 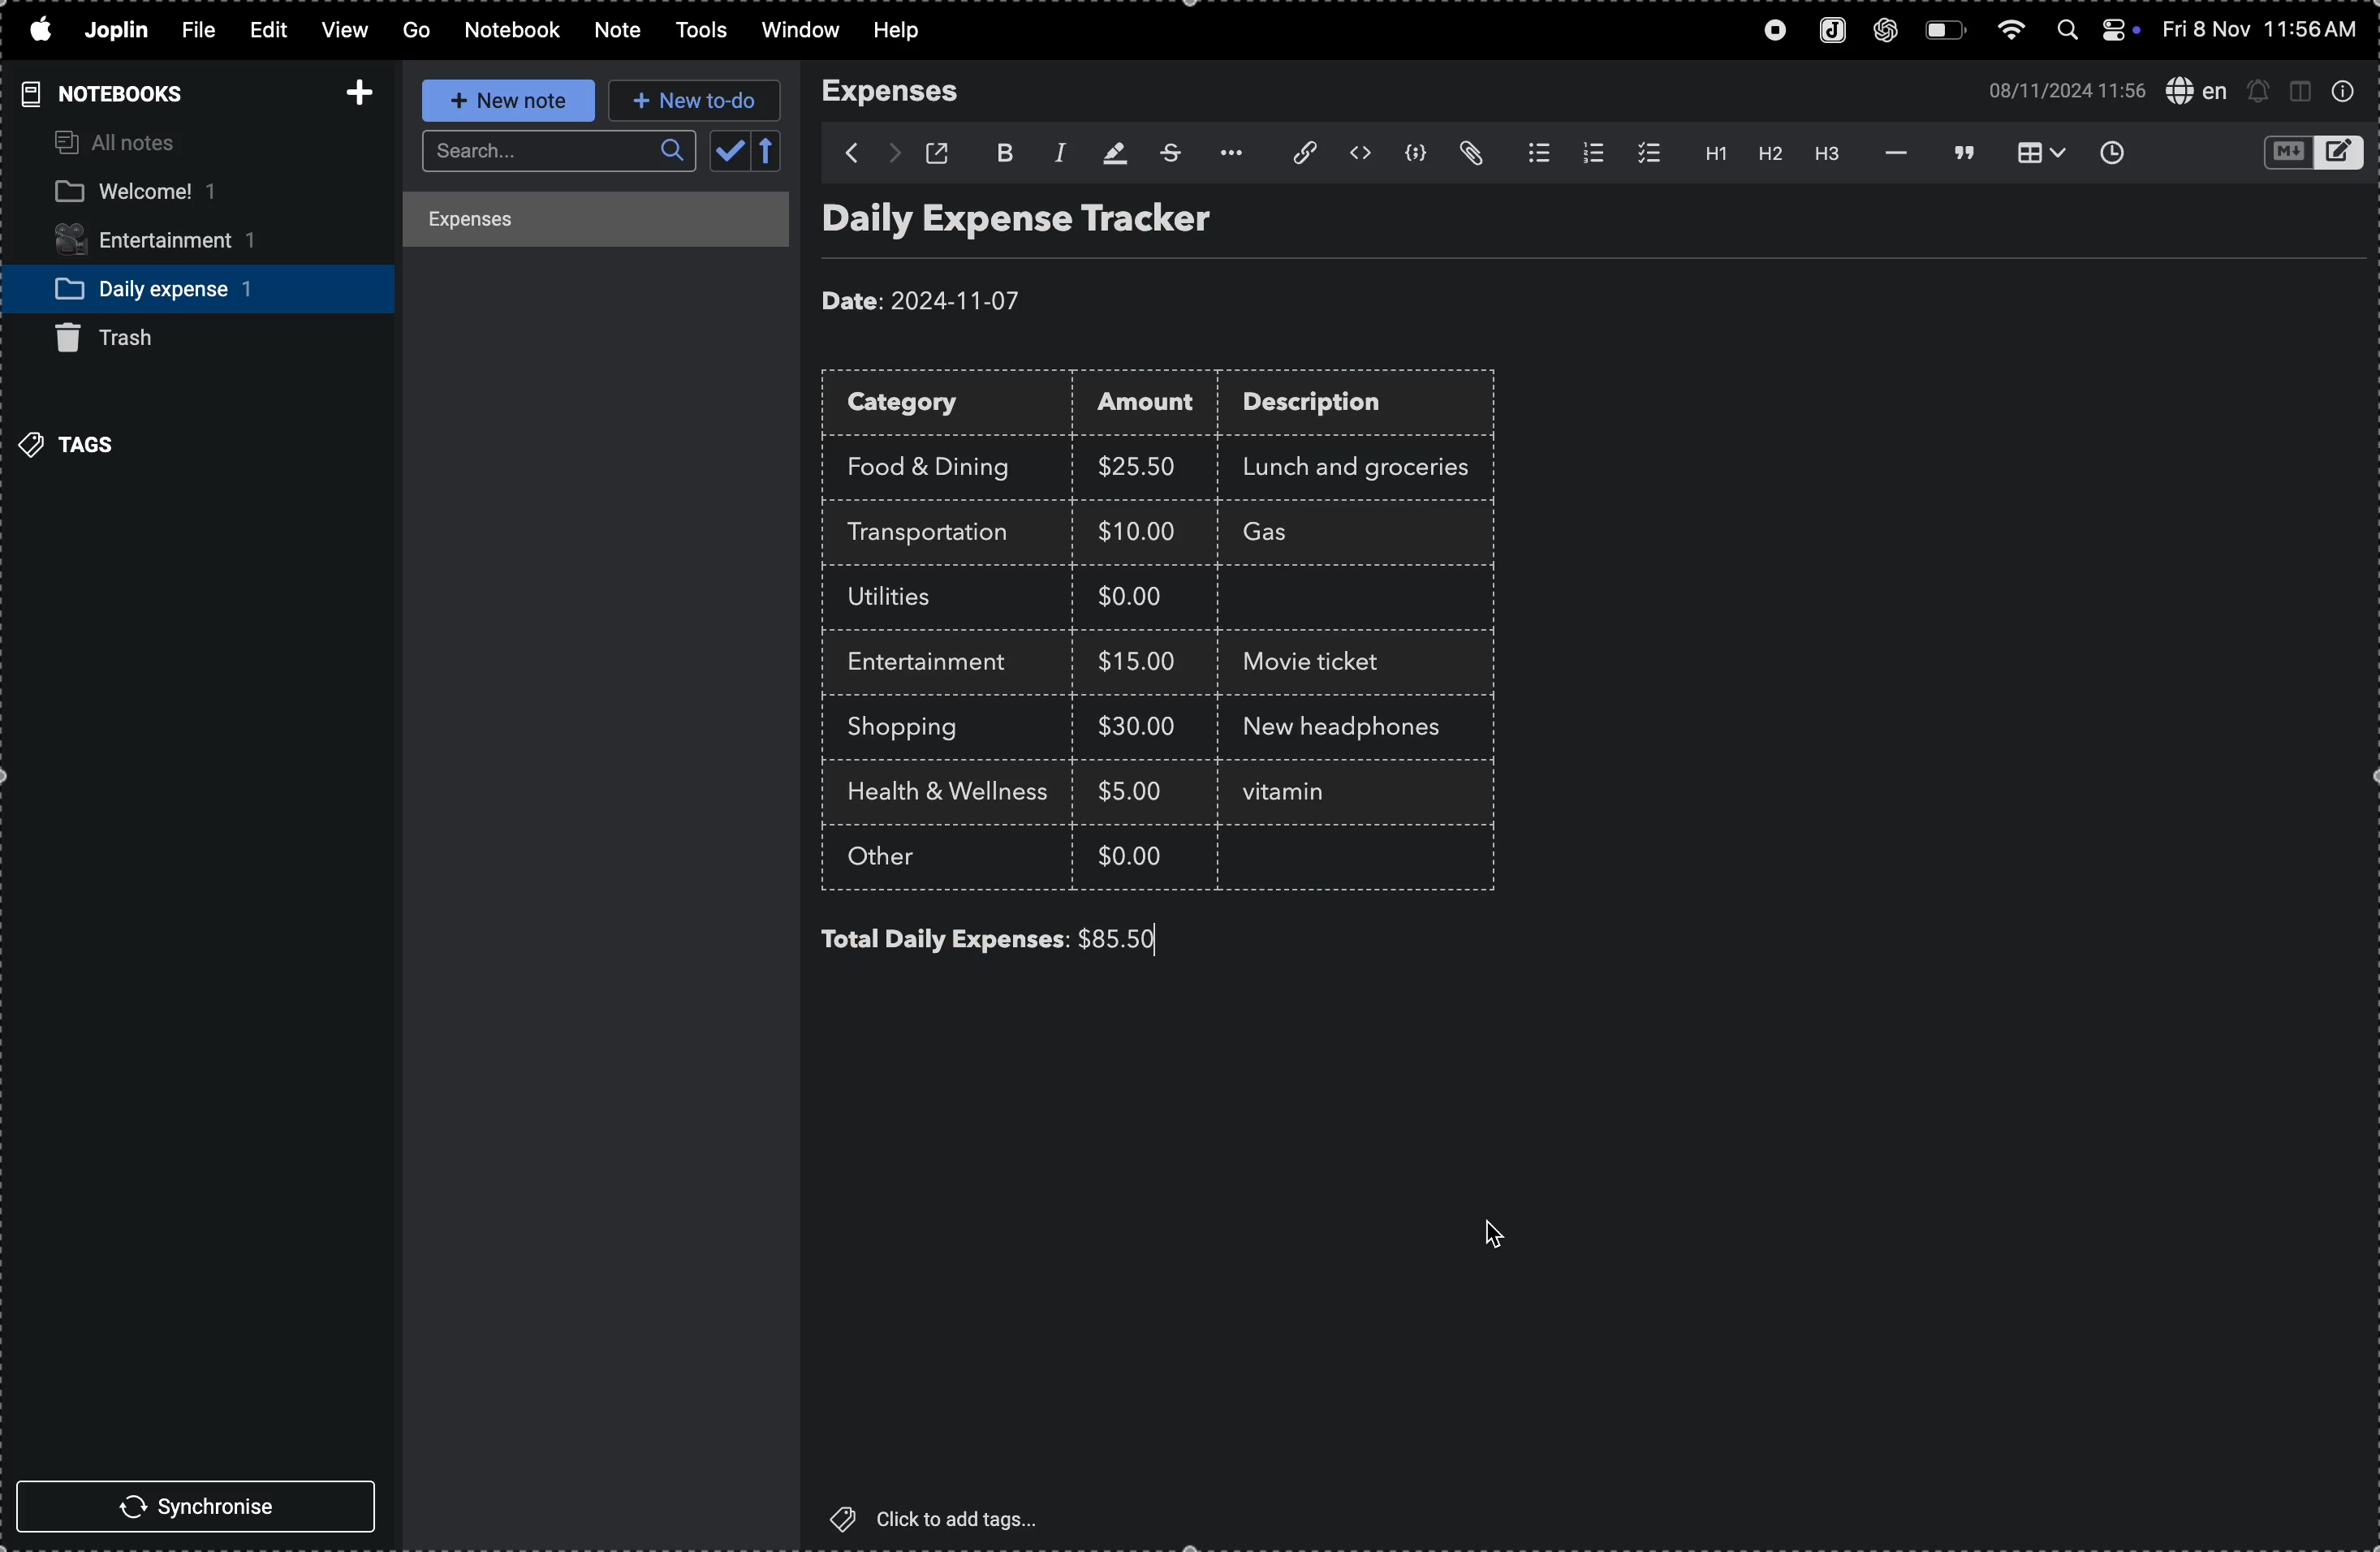 I want to click on daily expense notebook, so click(x=182, y=287).